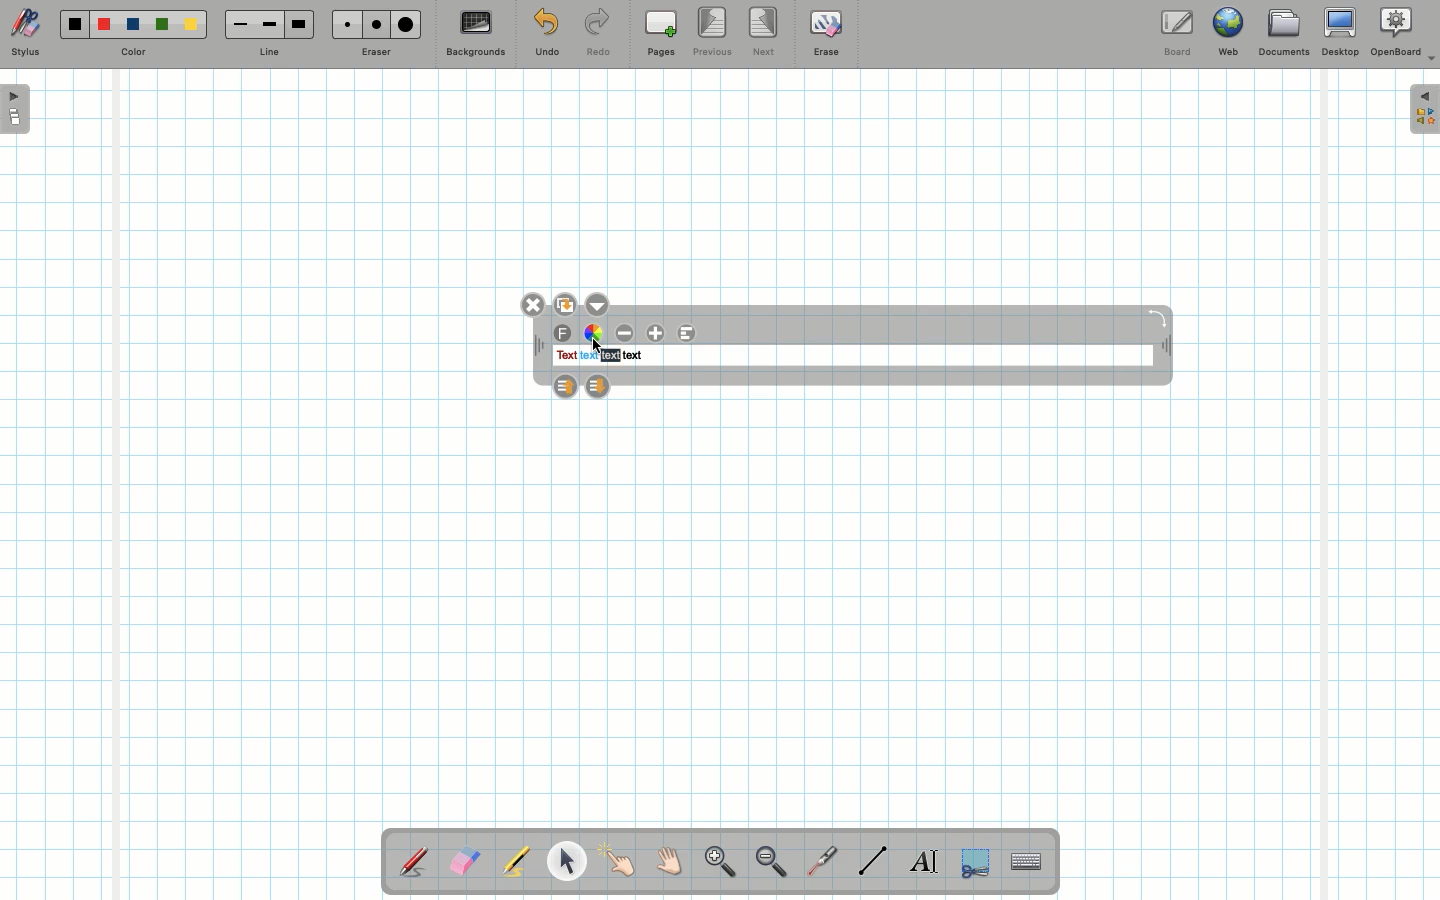 The width and height of the screenshot is (1440, 900). I want to click on Small eraser, so click(342, 24).